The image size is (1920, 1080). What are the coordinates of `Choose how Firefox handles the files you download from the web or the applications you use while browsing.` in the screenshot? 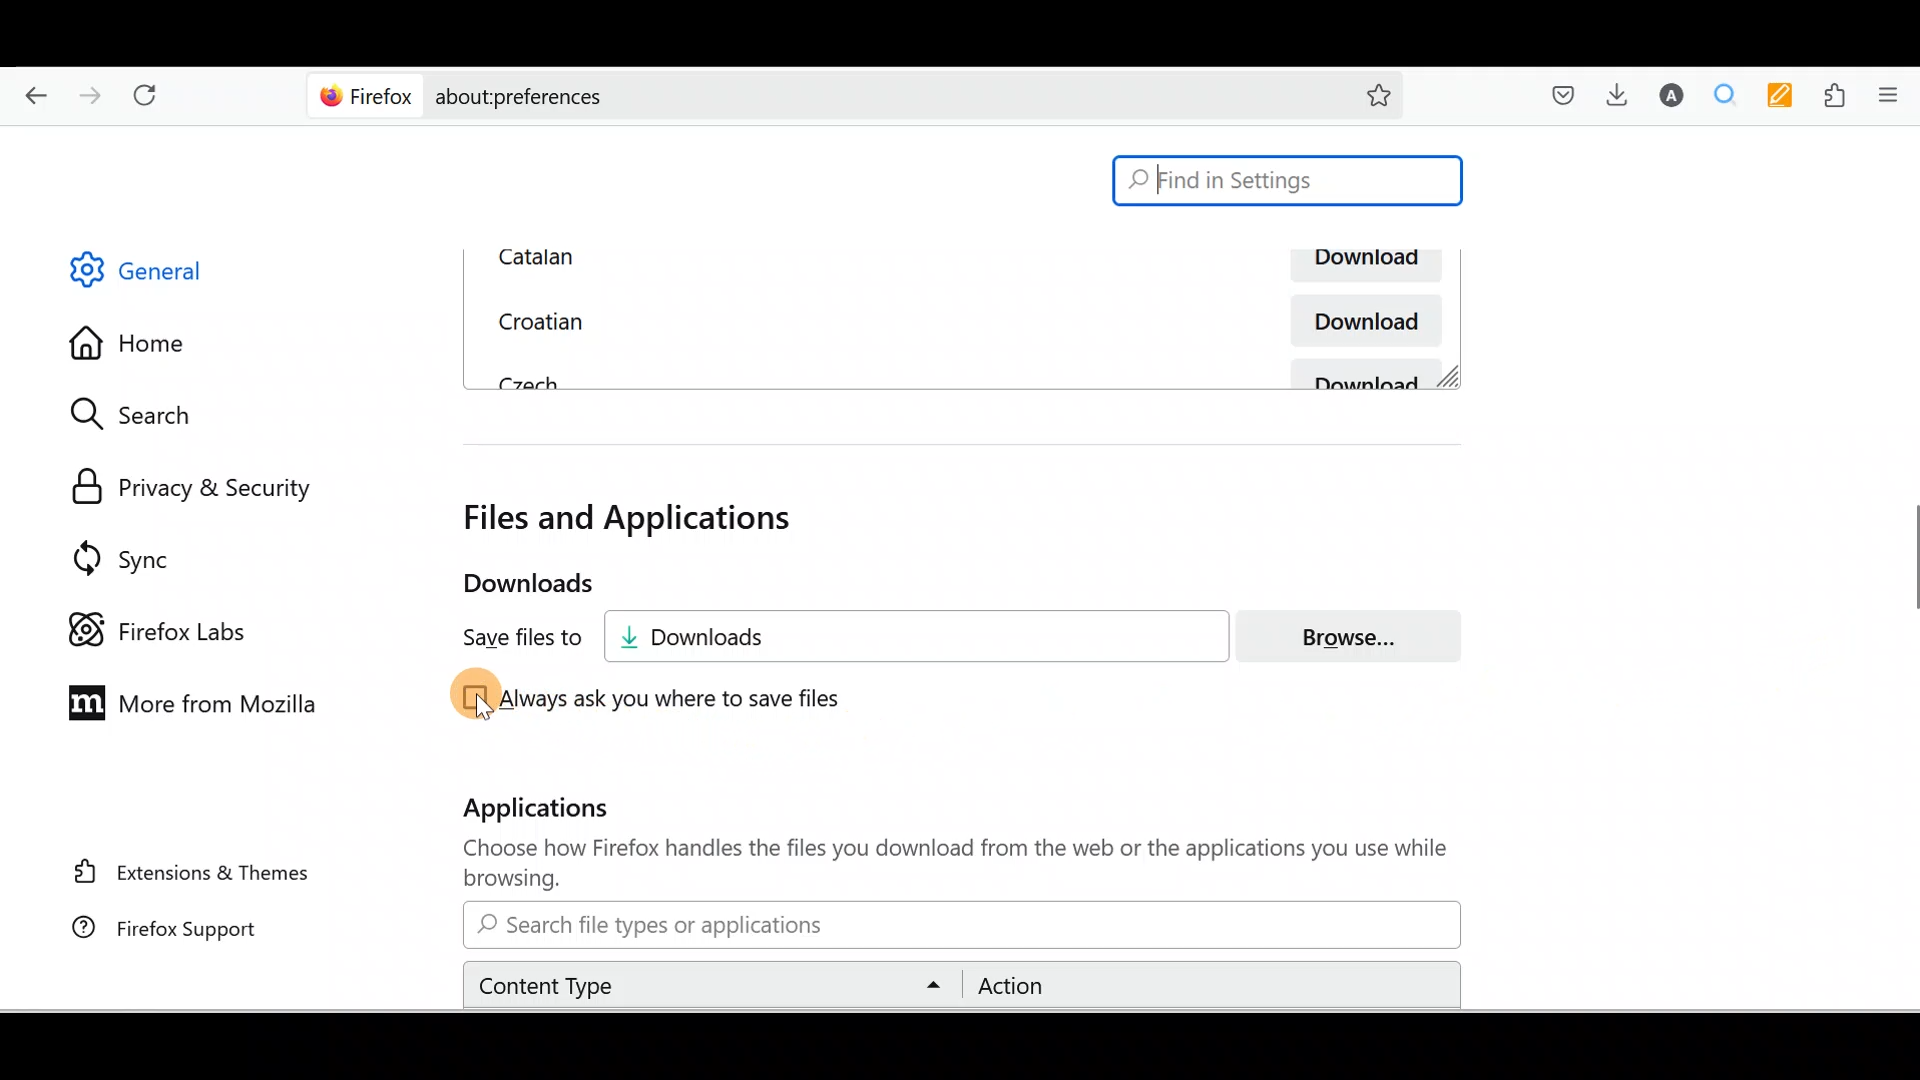 It's located at (941, 864).